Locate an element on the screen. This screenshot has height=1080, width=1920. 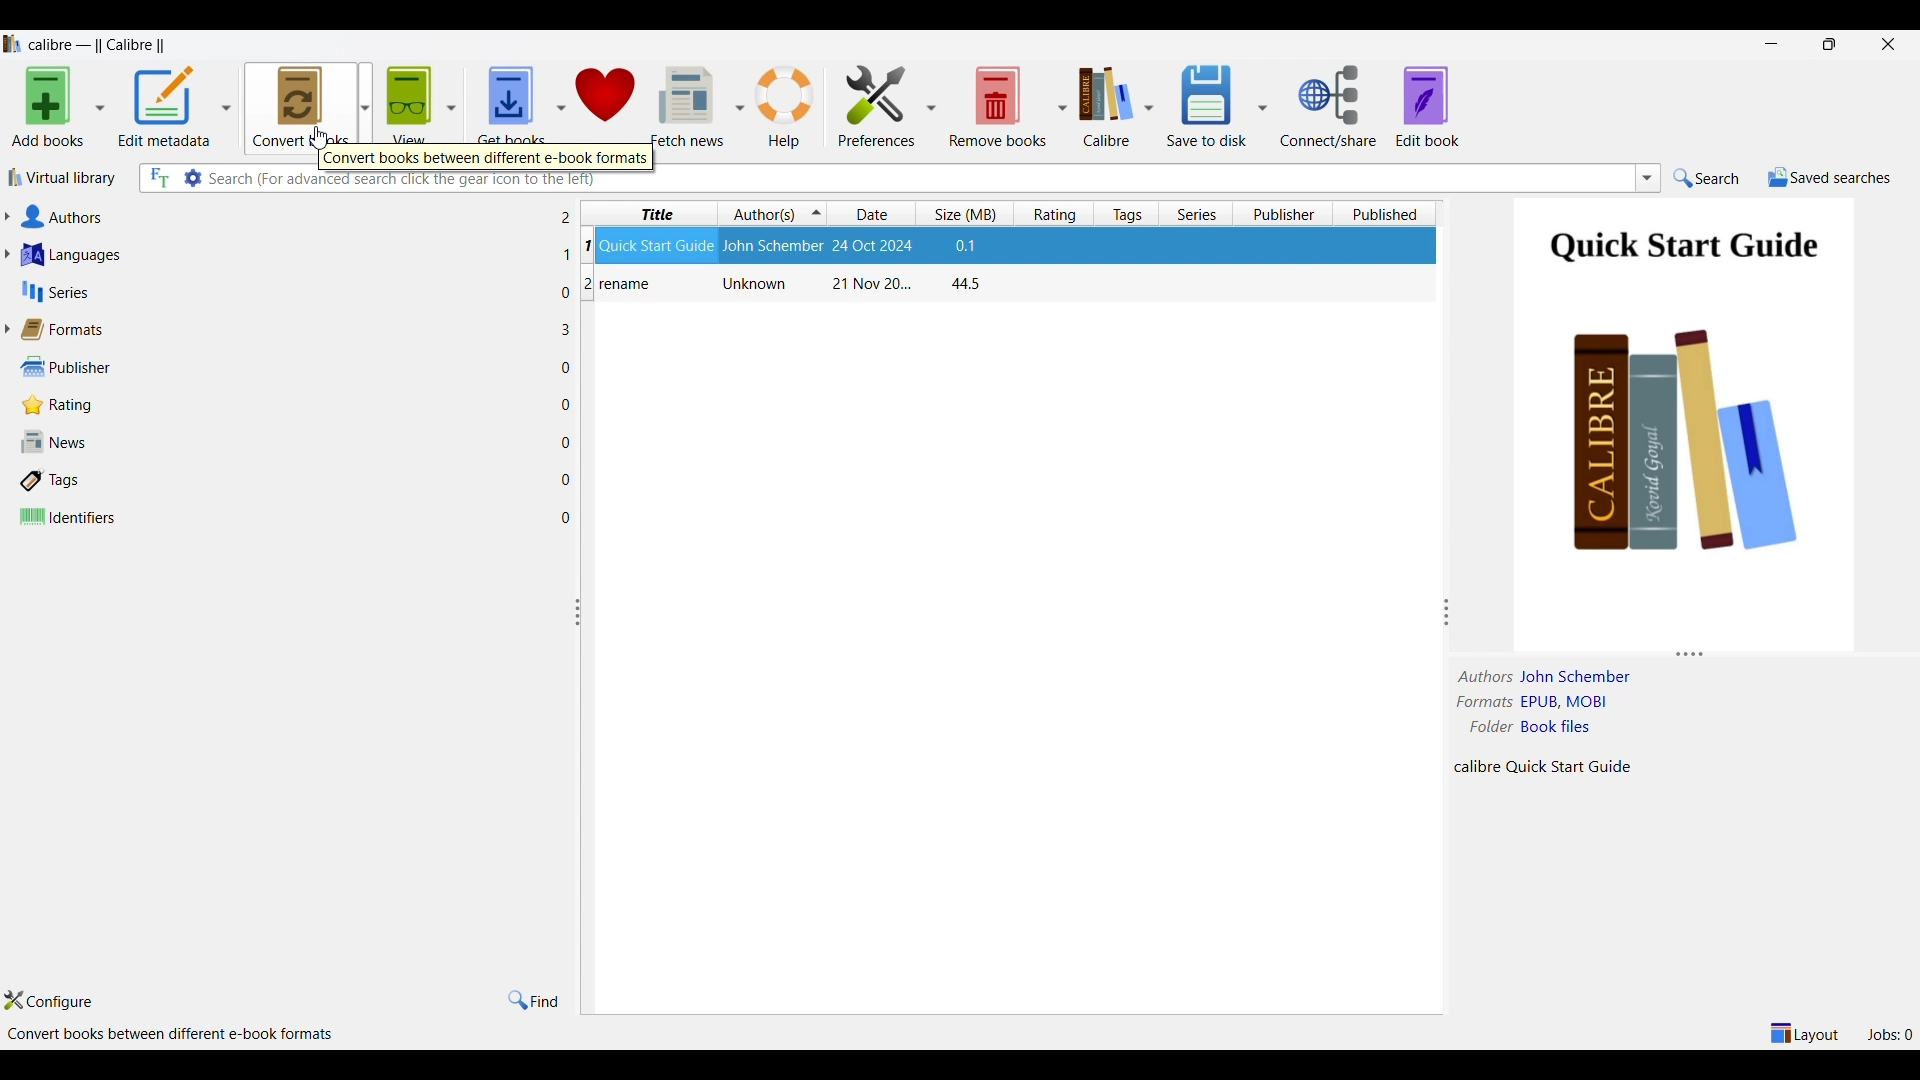
Change width of panels attached to this line is located at coordinates (1446, 576).